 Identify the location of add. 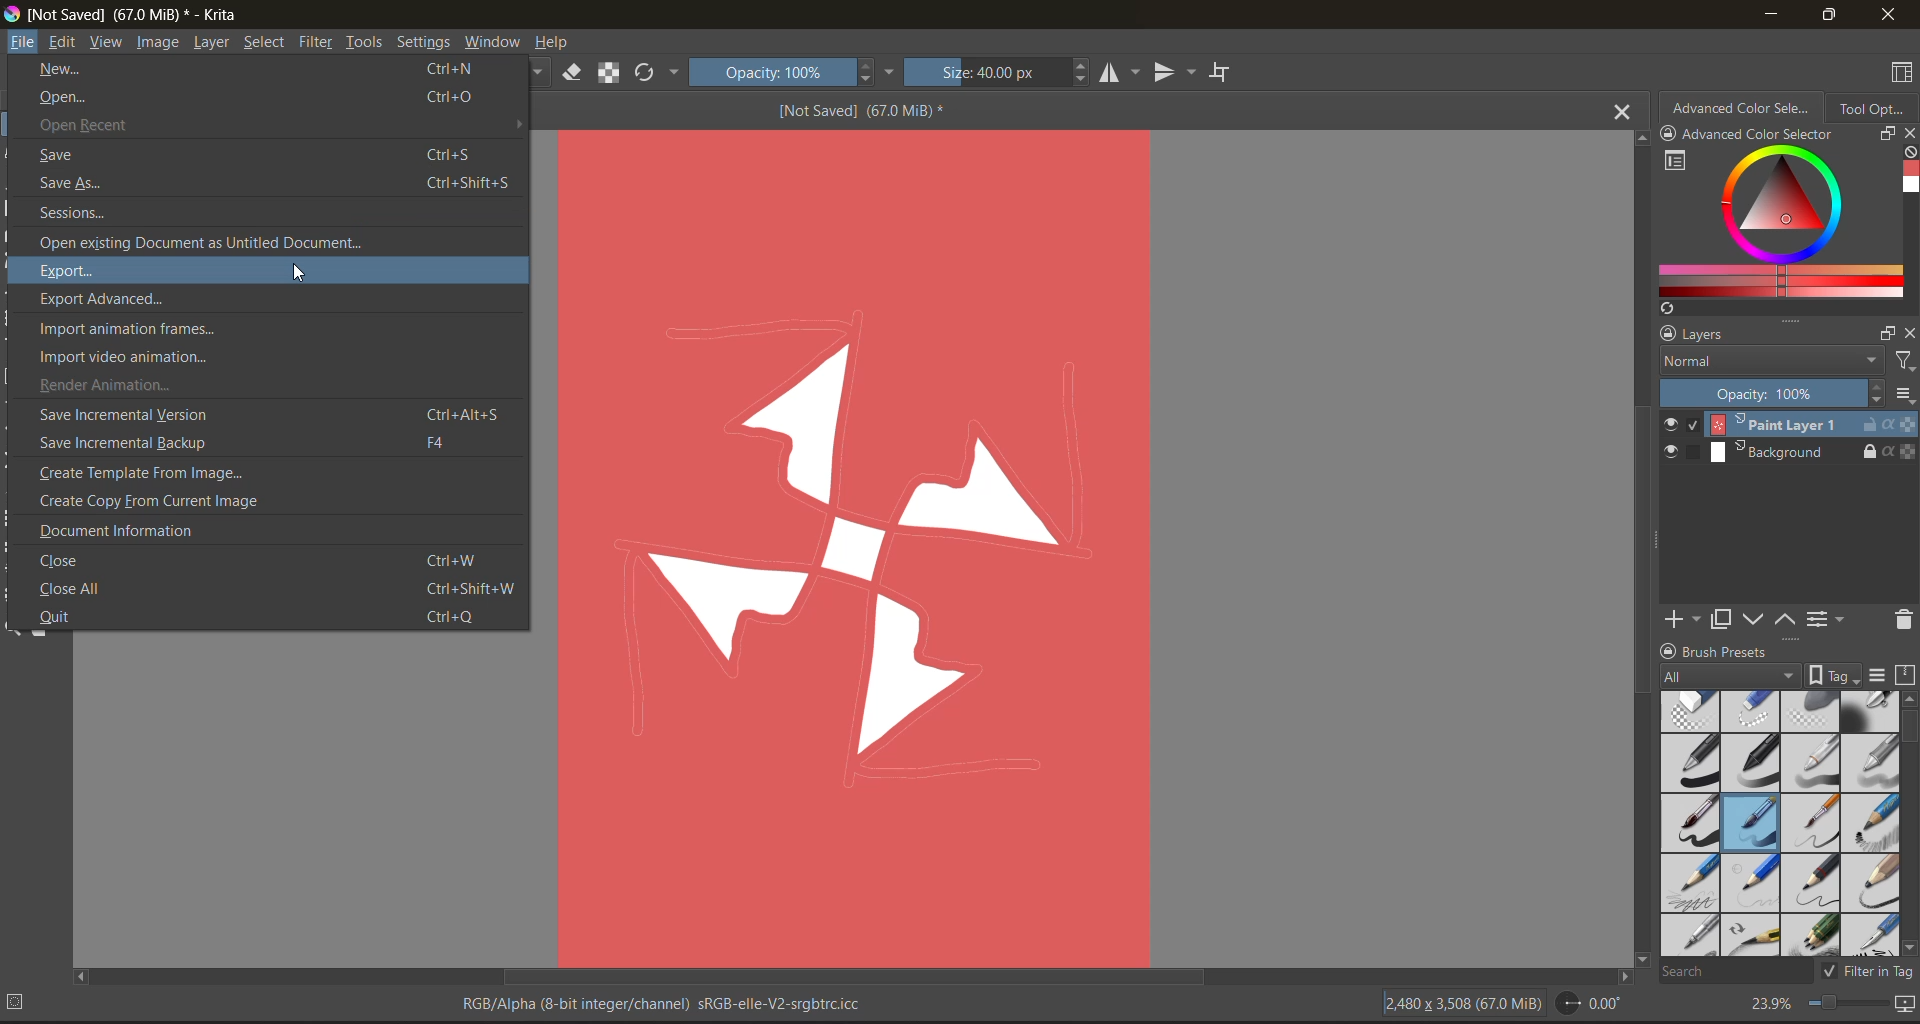
(1687, 617).